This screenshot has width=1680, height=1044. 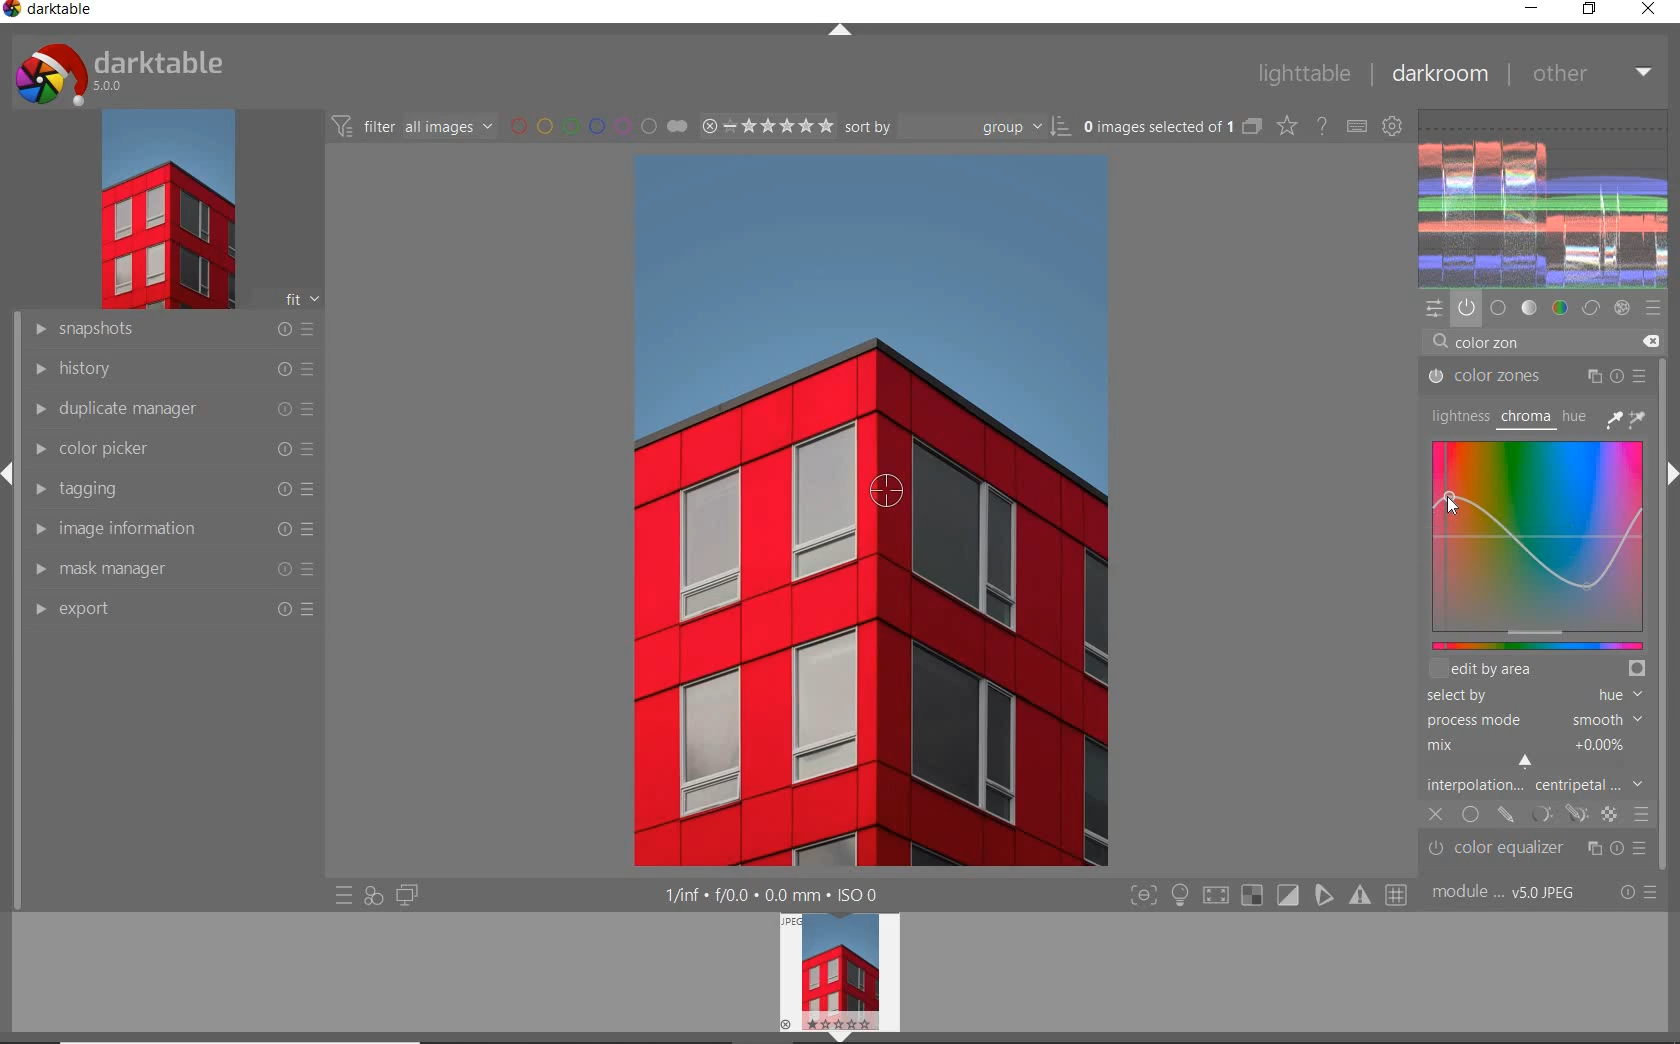 I want to click on CHROMA, so click(x=1524, y=418).